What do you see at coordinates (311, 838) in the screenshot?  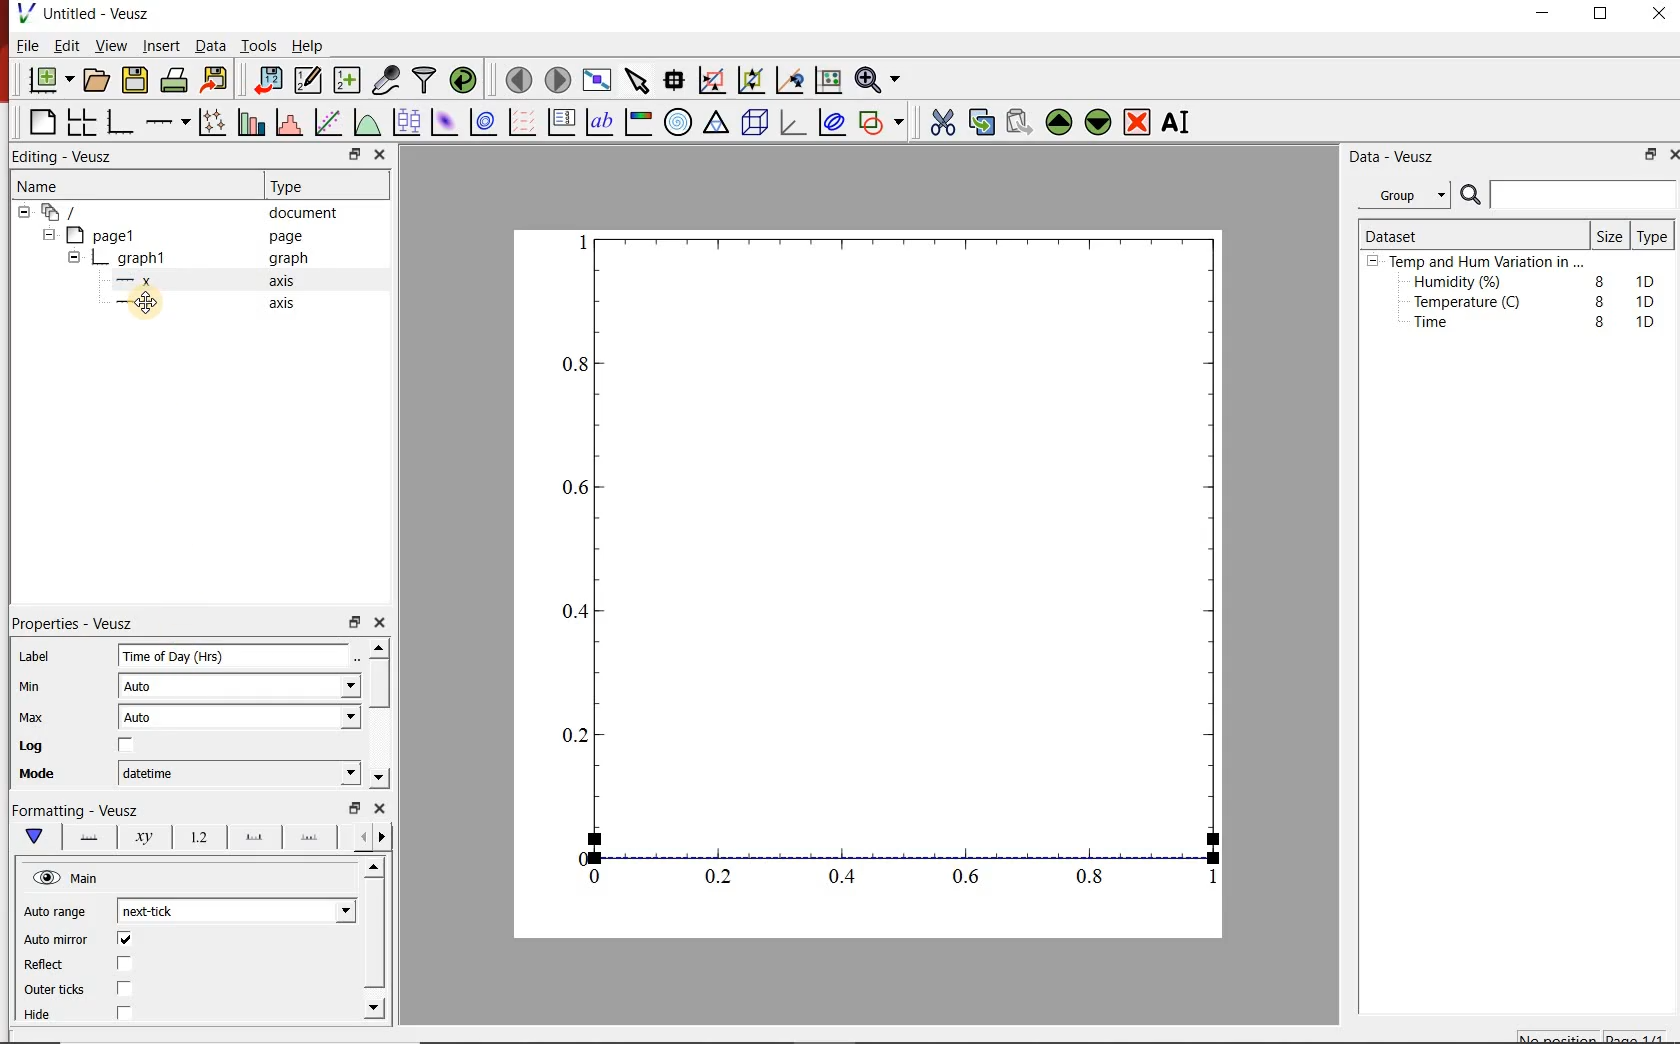 I see `minor ticks` at bounding box center [311, 838].